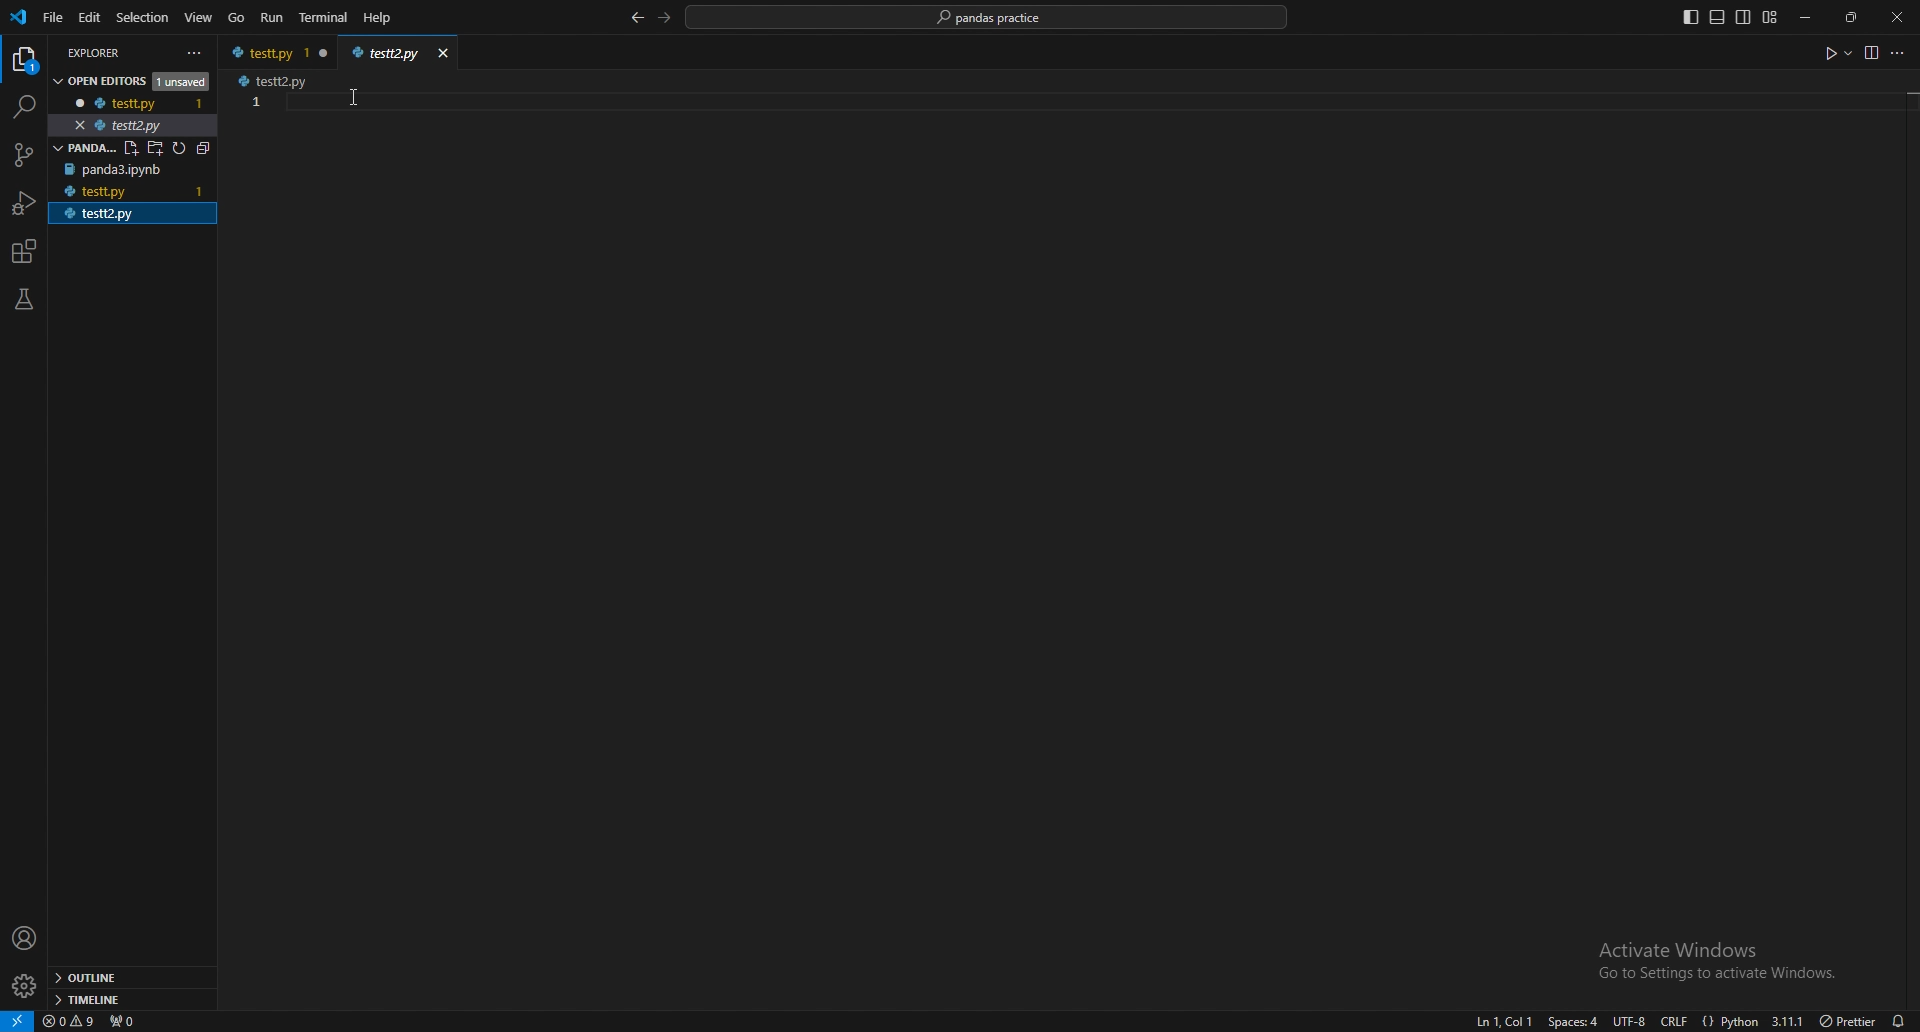  I want to click on toggle secondary side bar, so click(1744, 17).